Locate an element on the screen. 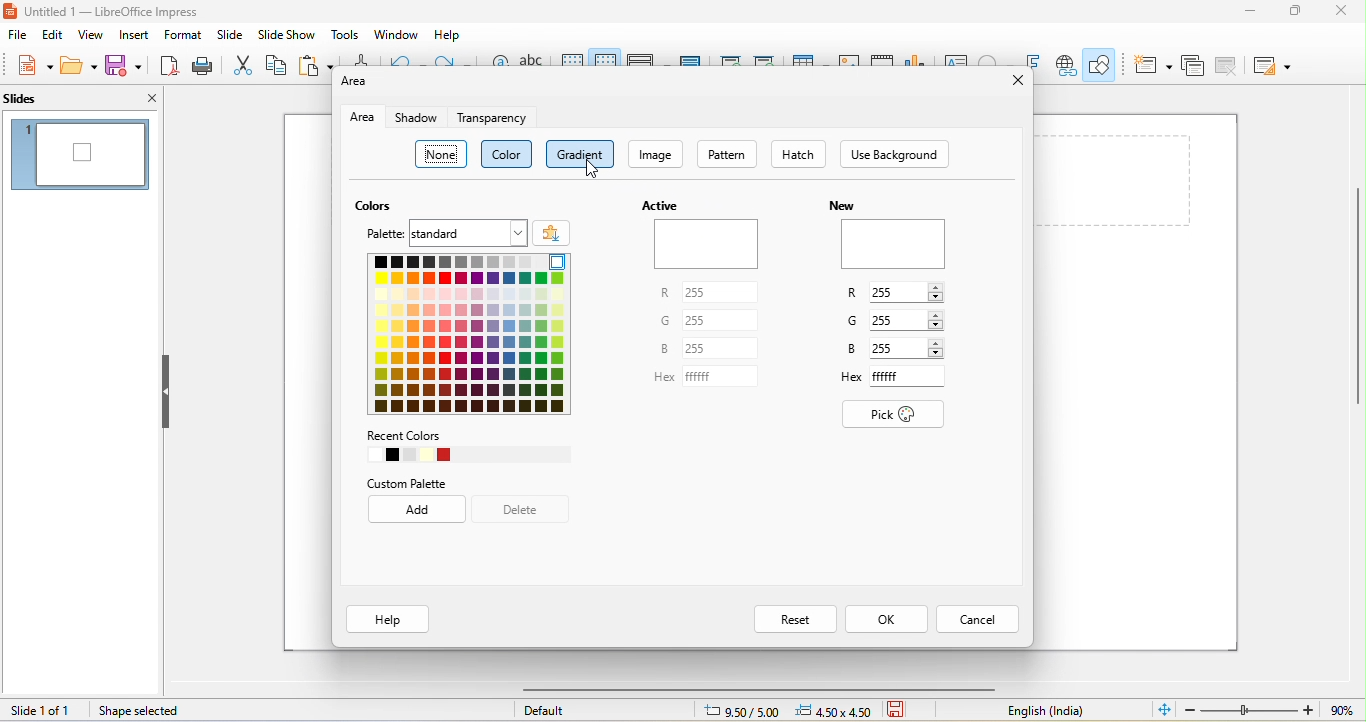 The height and width of the screenshot is (722, 1366). cancel is located at coordinates (978, 619).